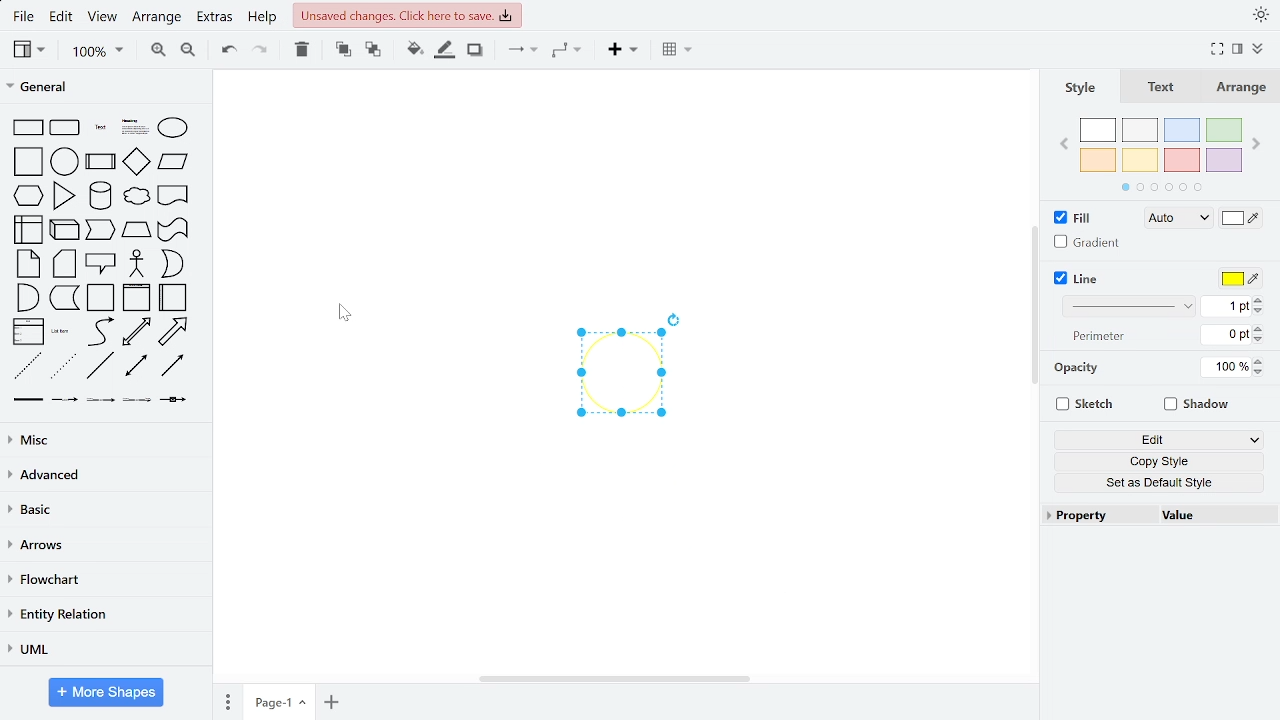 This screenshot has width=1280, height=720. What do you see at coordinates (332, 700) in the screenshot?
I see `insert page` at bounding box center [332, 700].